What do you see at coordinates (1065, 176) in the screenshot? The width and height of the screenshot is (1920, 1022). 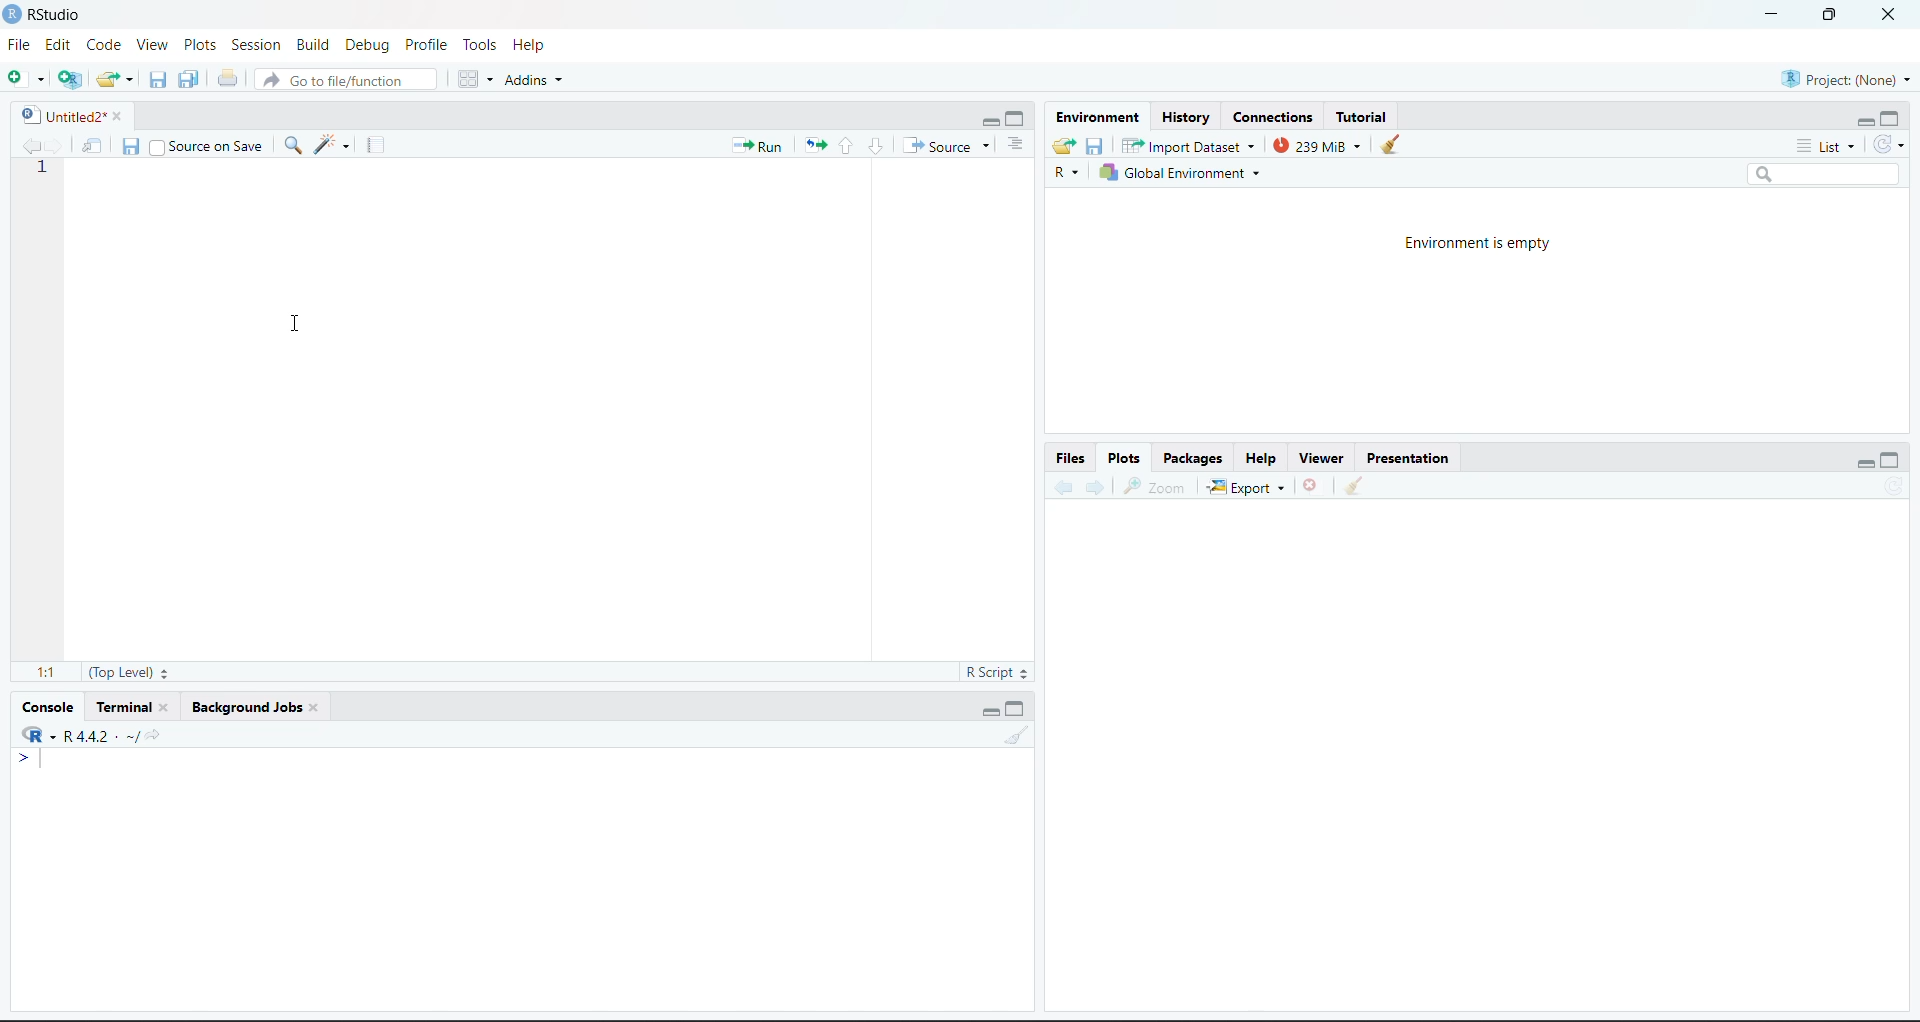 I see `R` at bounding box center [1065, 176].